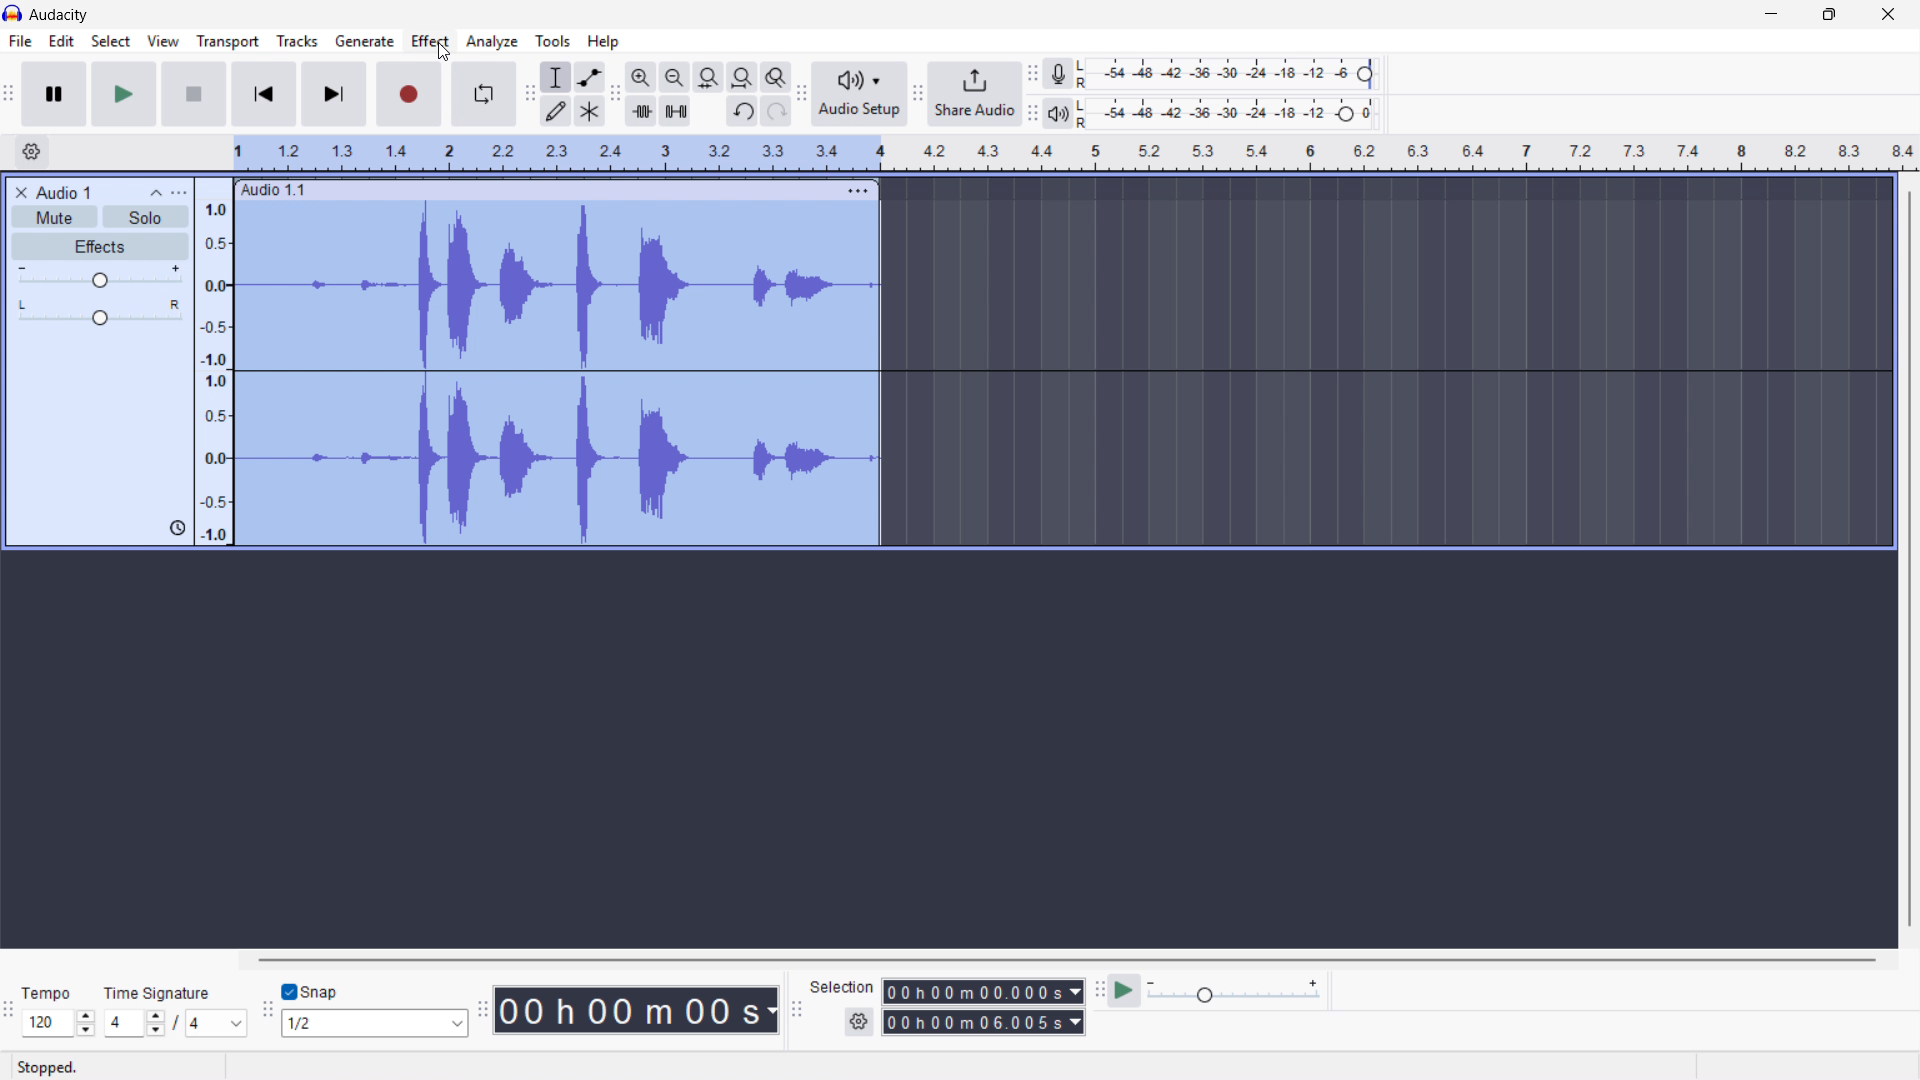 Image resolution: width=1920 pixels, height=1080 pixels. What do you see at coordinates (604, 42) in the screenshot?
I see `Help` at bounding box center [604, 42].